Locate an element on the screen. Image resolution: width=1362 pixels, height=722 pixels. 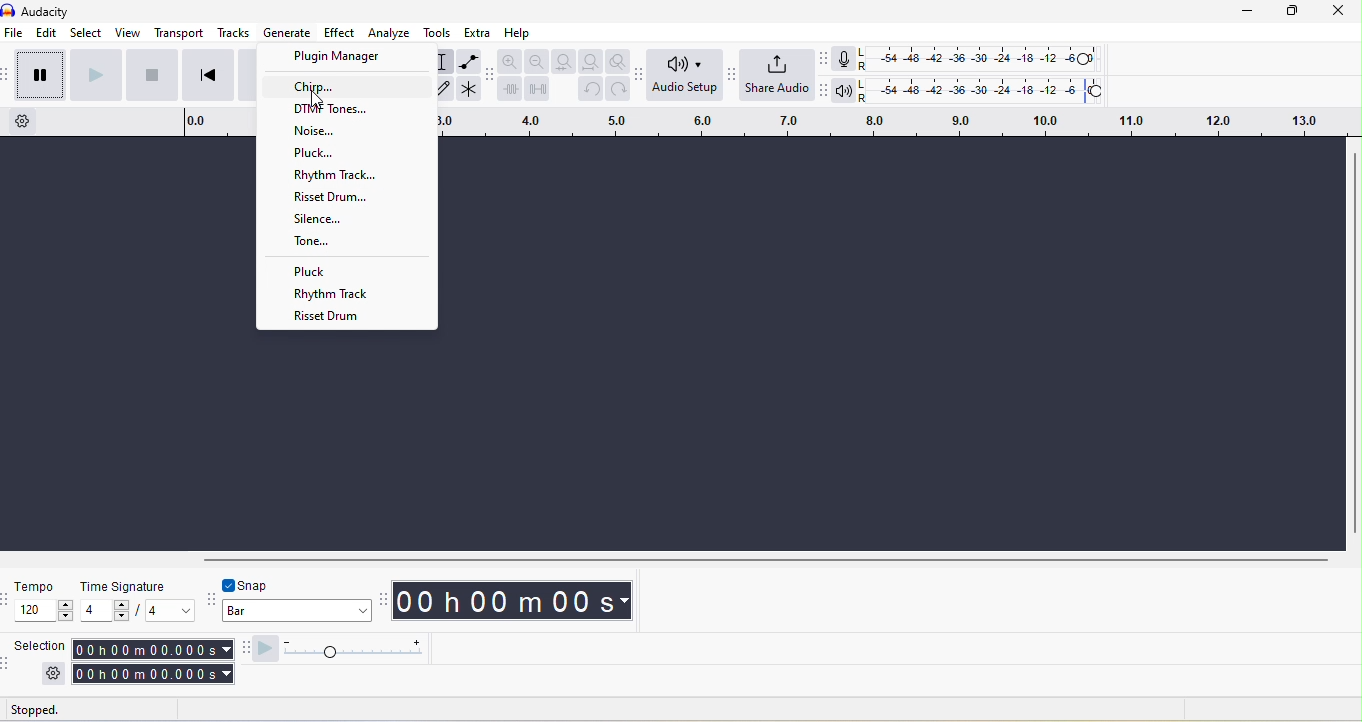
envelope tool  is located at coordinates (470, 60).